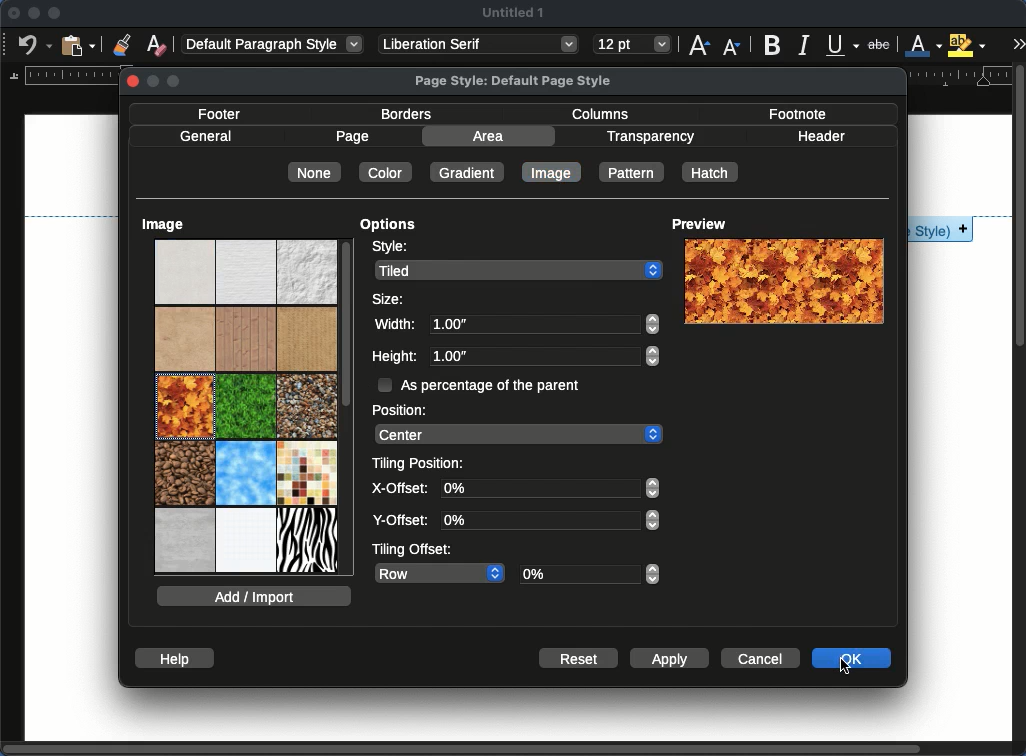 Image resolution: width=1026 pixels, height=756 pixels. Describe the element at coordinates (878, 44) in the screenshot. I see `strikethrough` at that location.